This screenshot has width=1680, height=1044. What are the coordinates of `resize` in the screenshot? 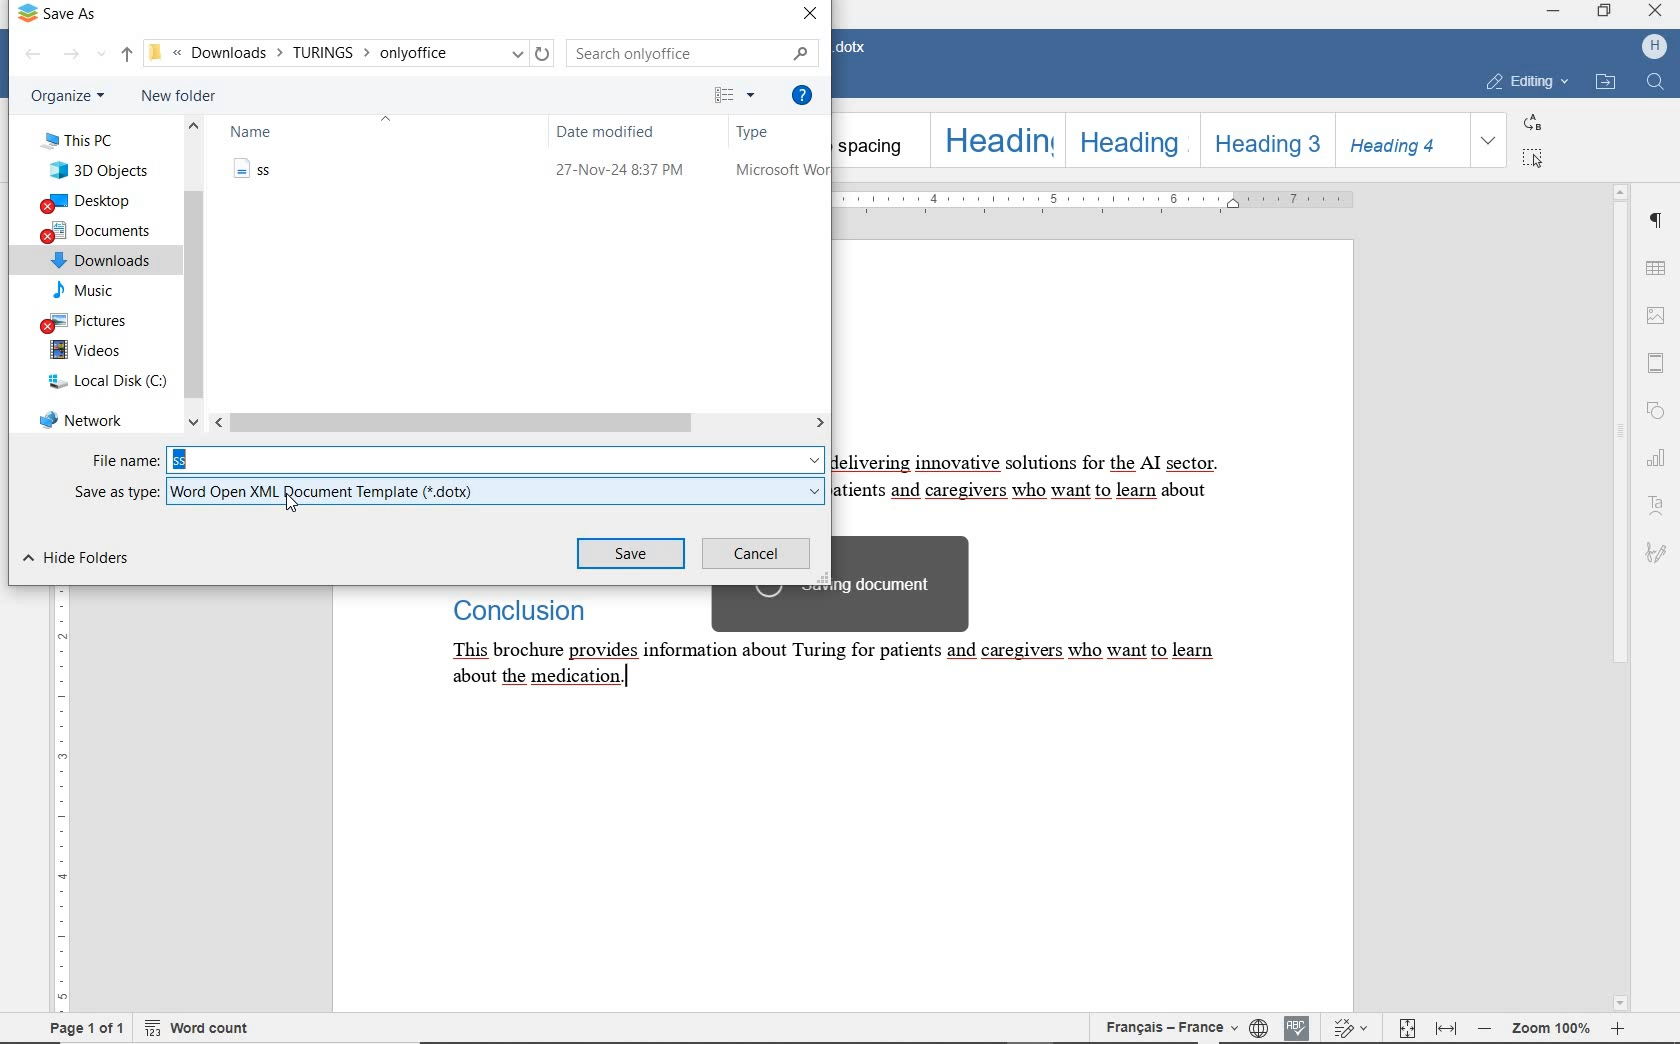 It's located at (823, 580).